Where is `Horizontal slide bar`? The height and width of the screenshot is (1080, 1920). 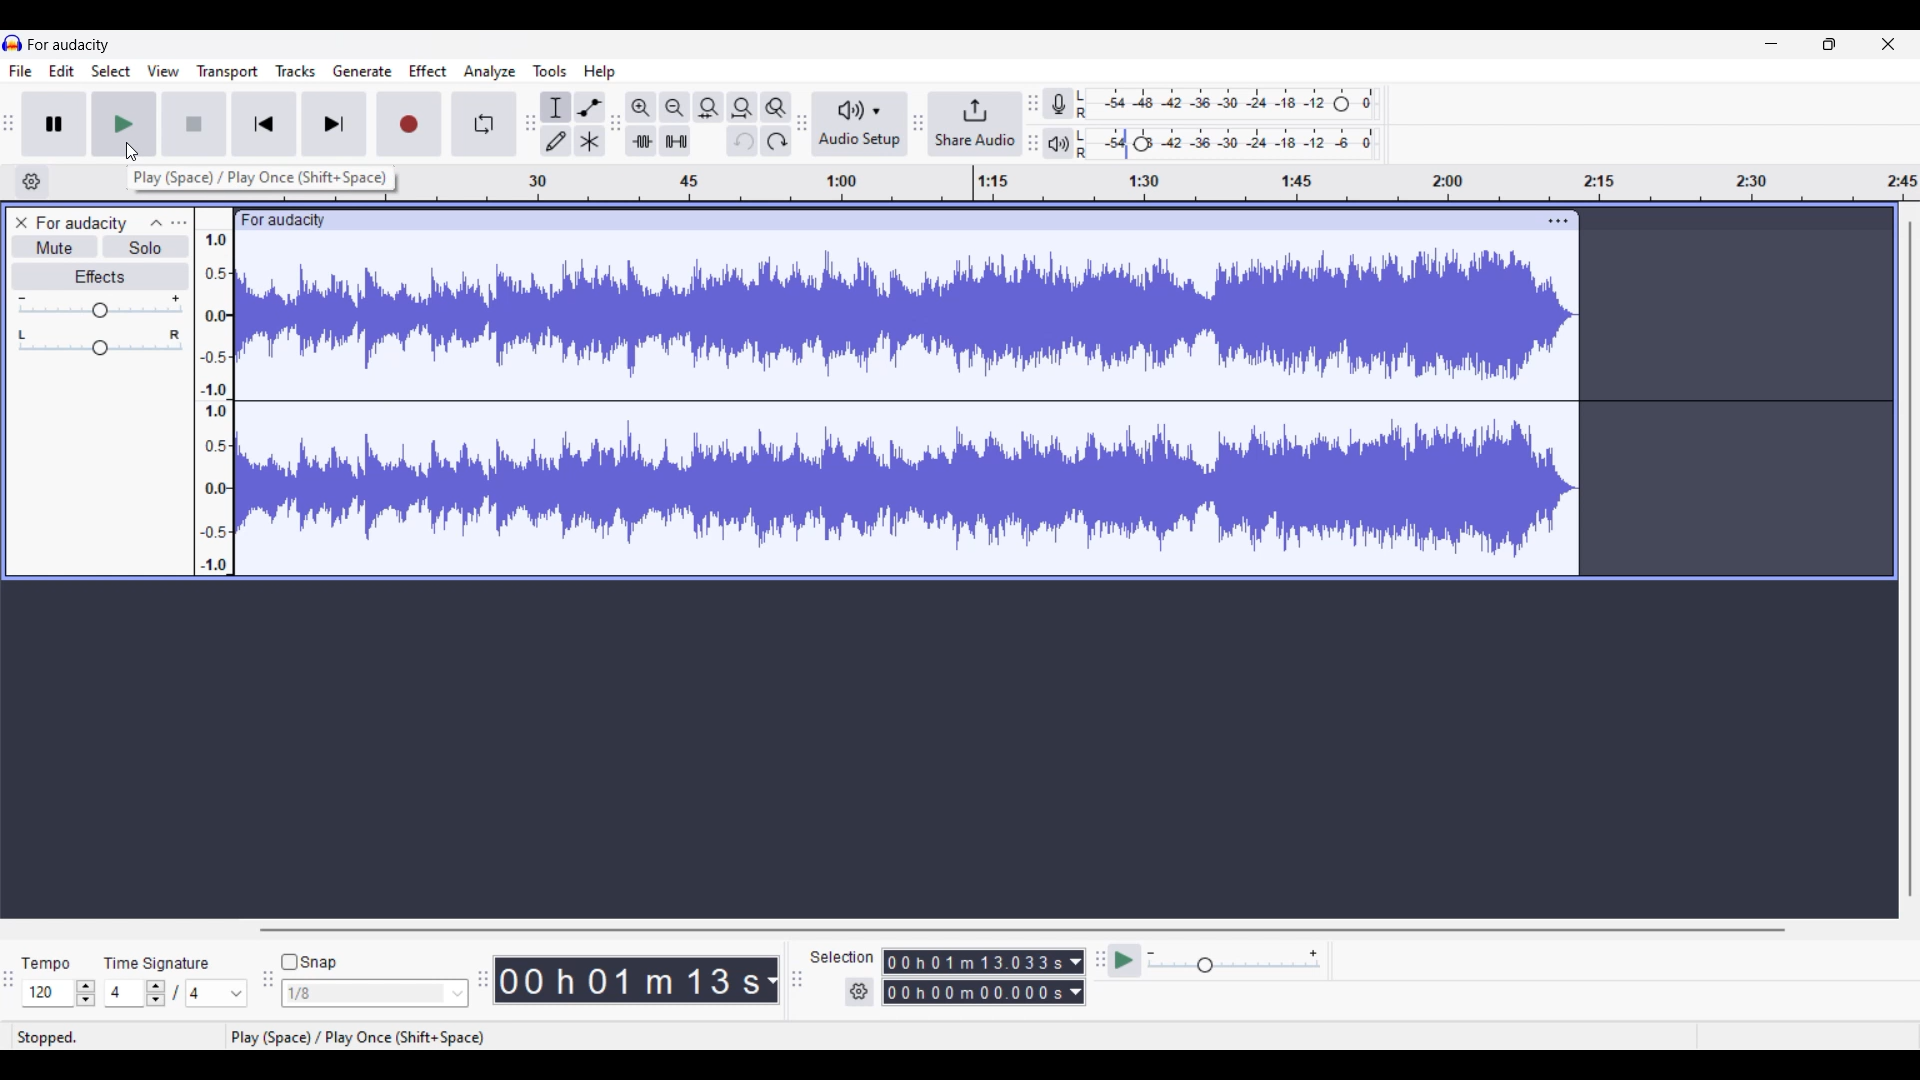
Horizontal slide bar is located at coordinates (1021, 929).